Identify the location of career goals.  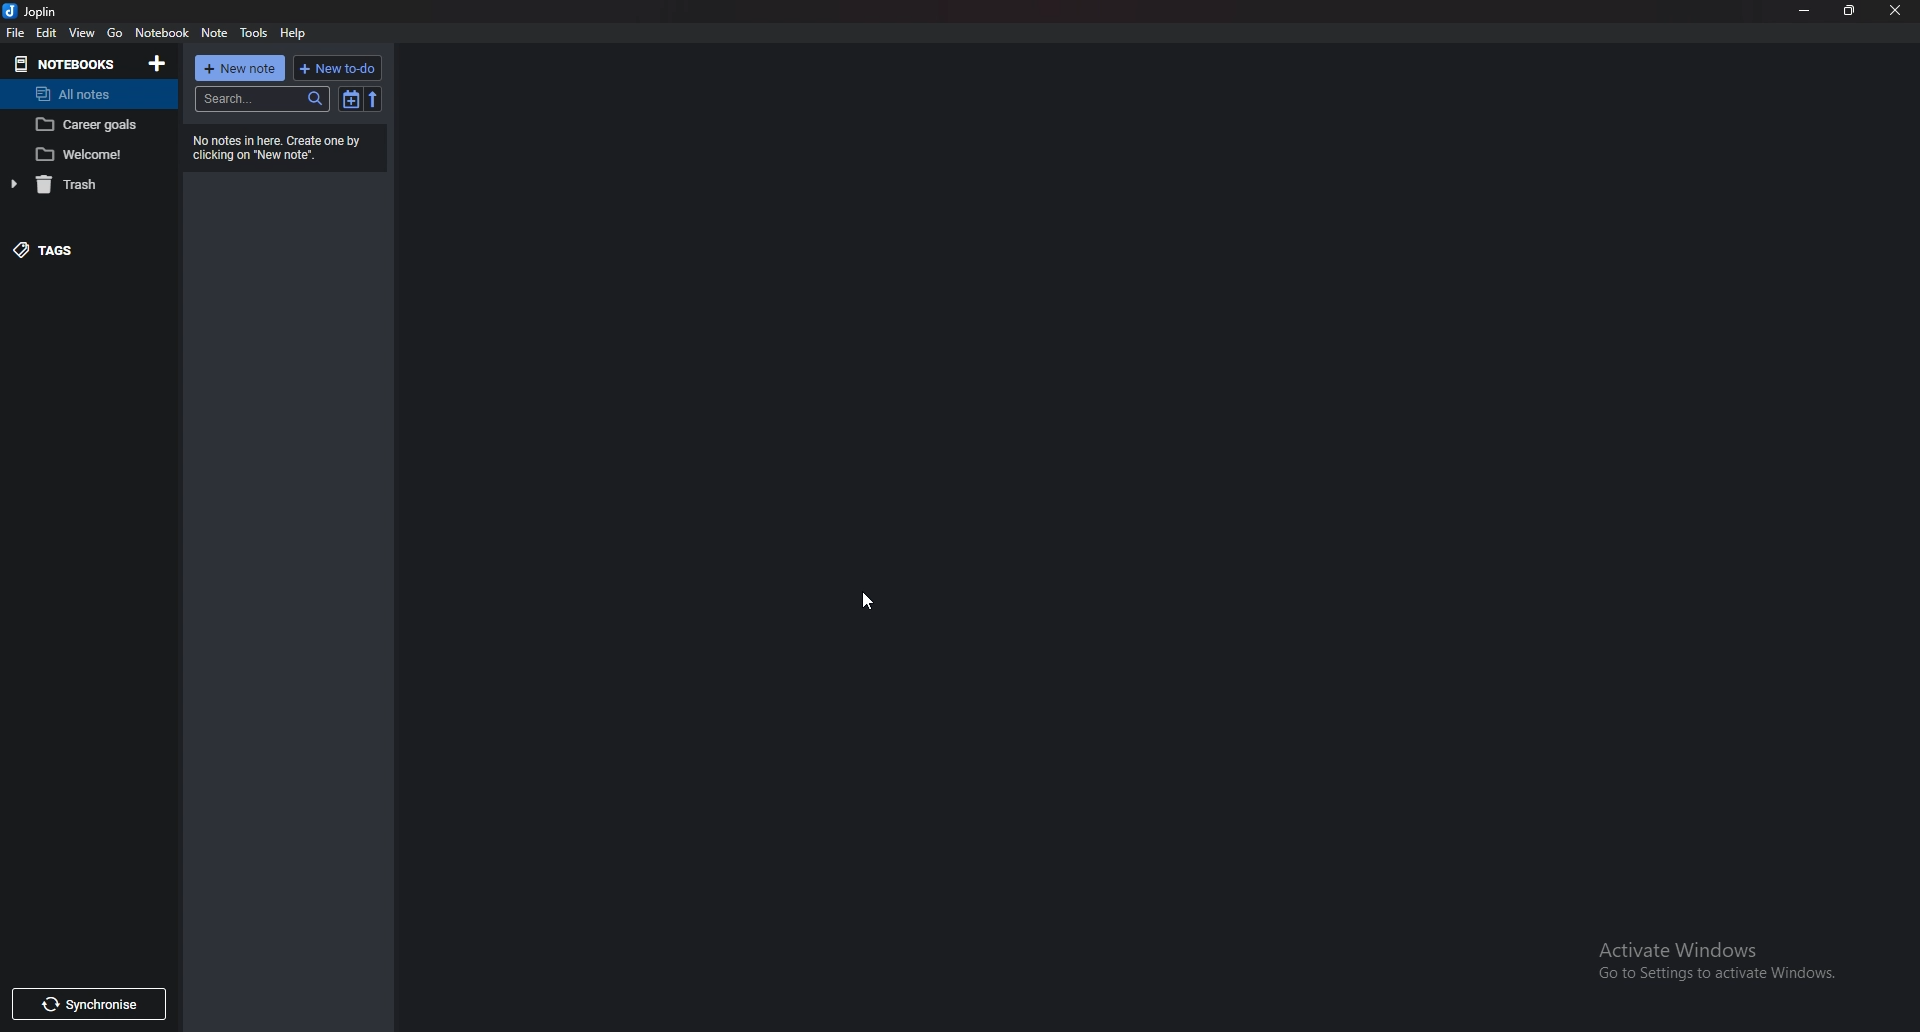
(88, 125).